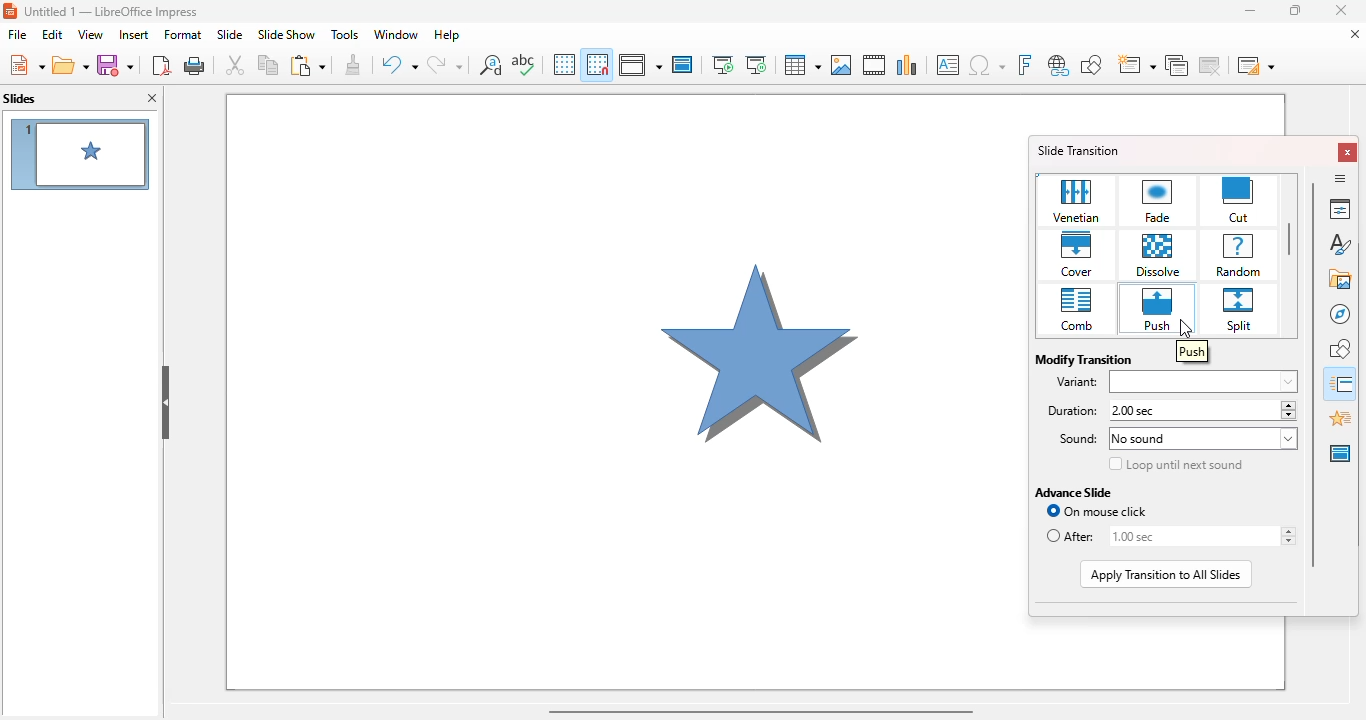 This screenshot has width=1366, height=720. I want to click on master slide, so click(683, 64).